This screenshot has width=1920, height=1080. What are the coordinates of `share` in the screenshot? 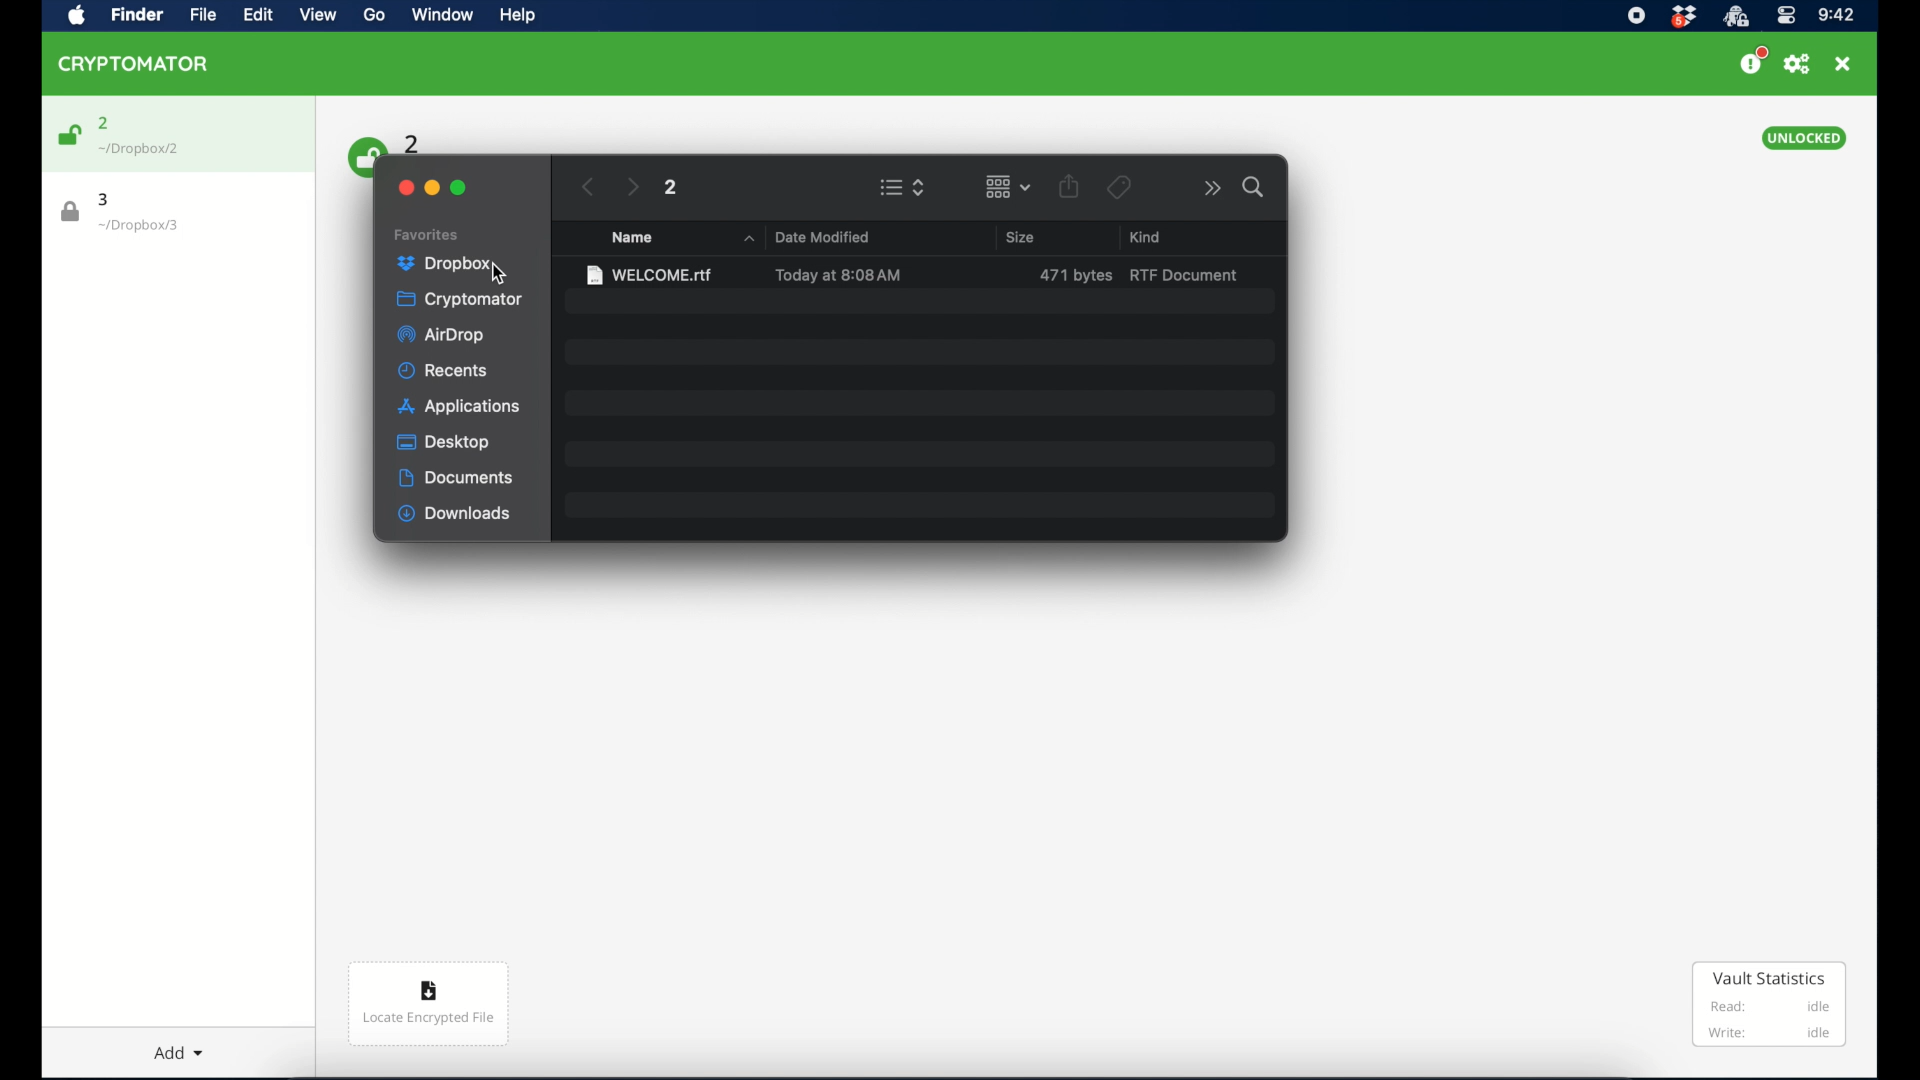 It's located at (1069, 186).